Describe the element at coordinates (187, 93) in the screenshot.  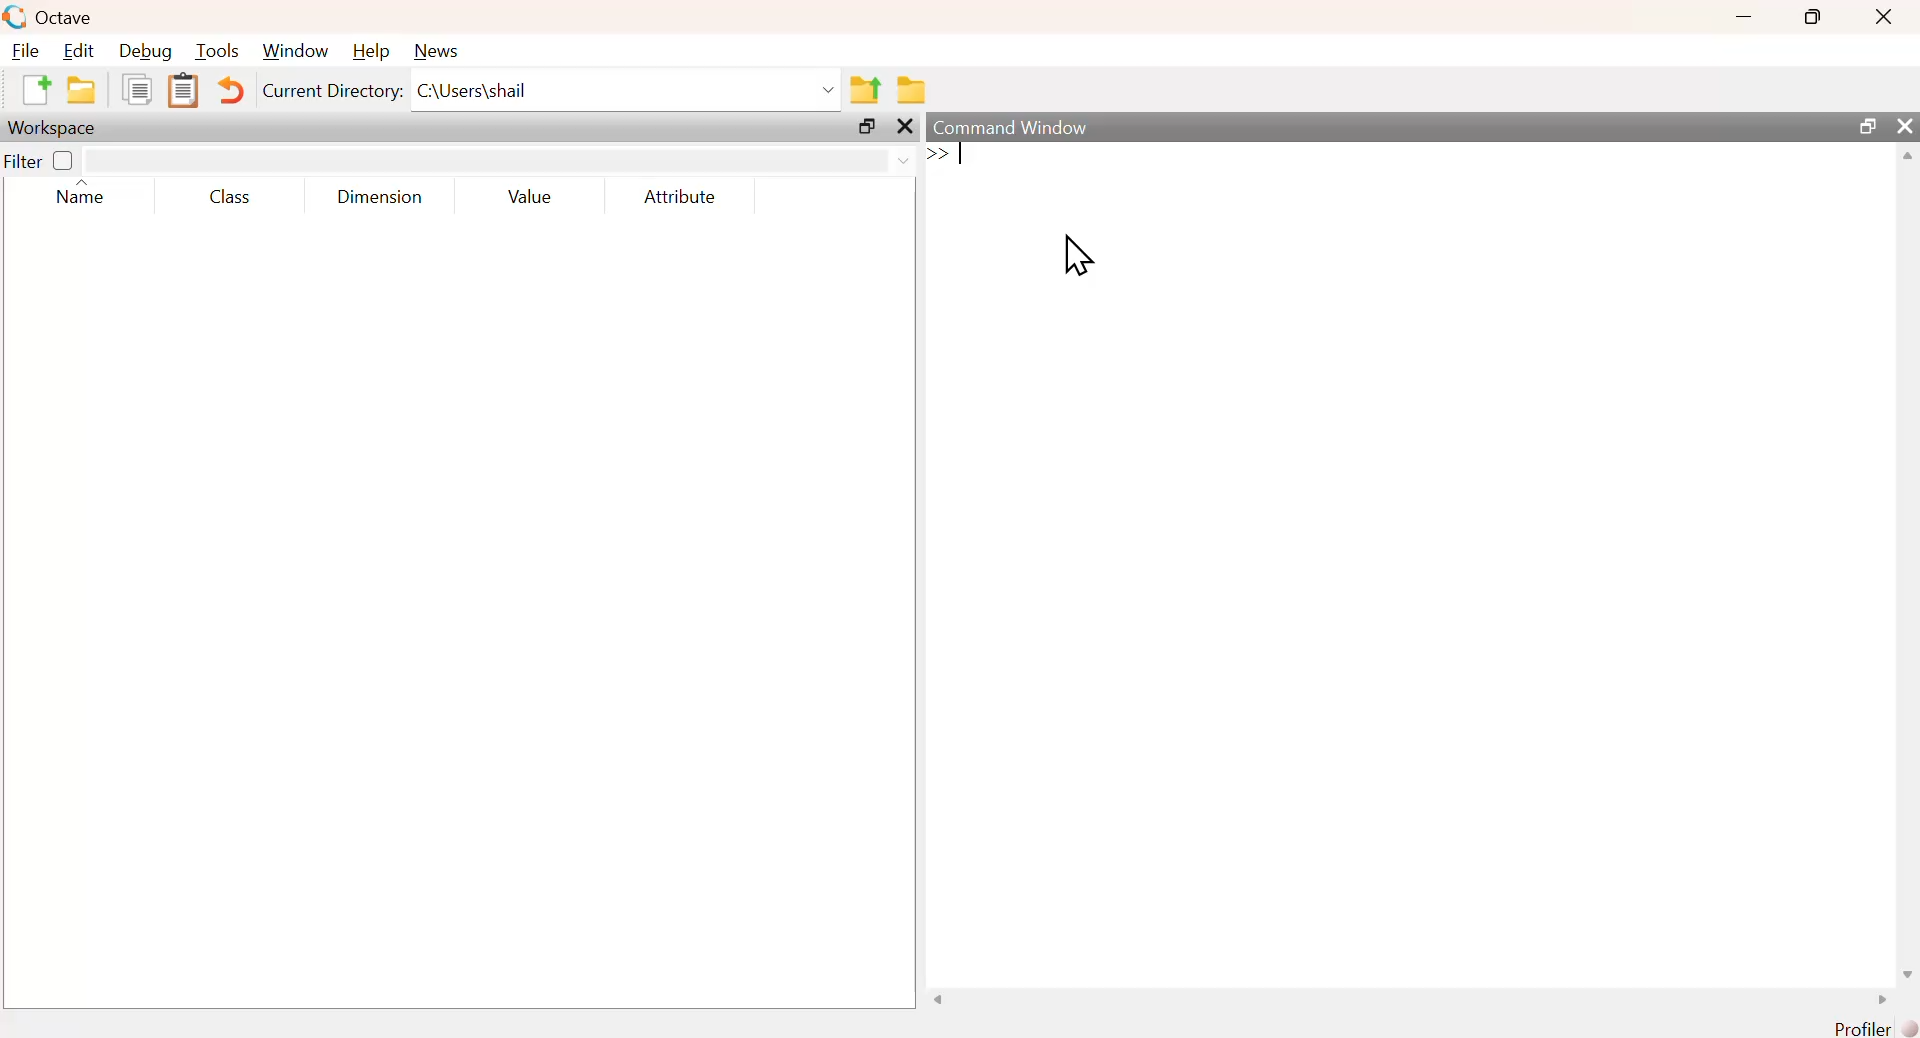
I see `paste` at that location.